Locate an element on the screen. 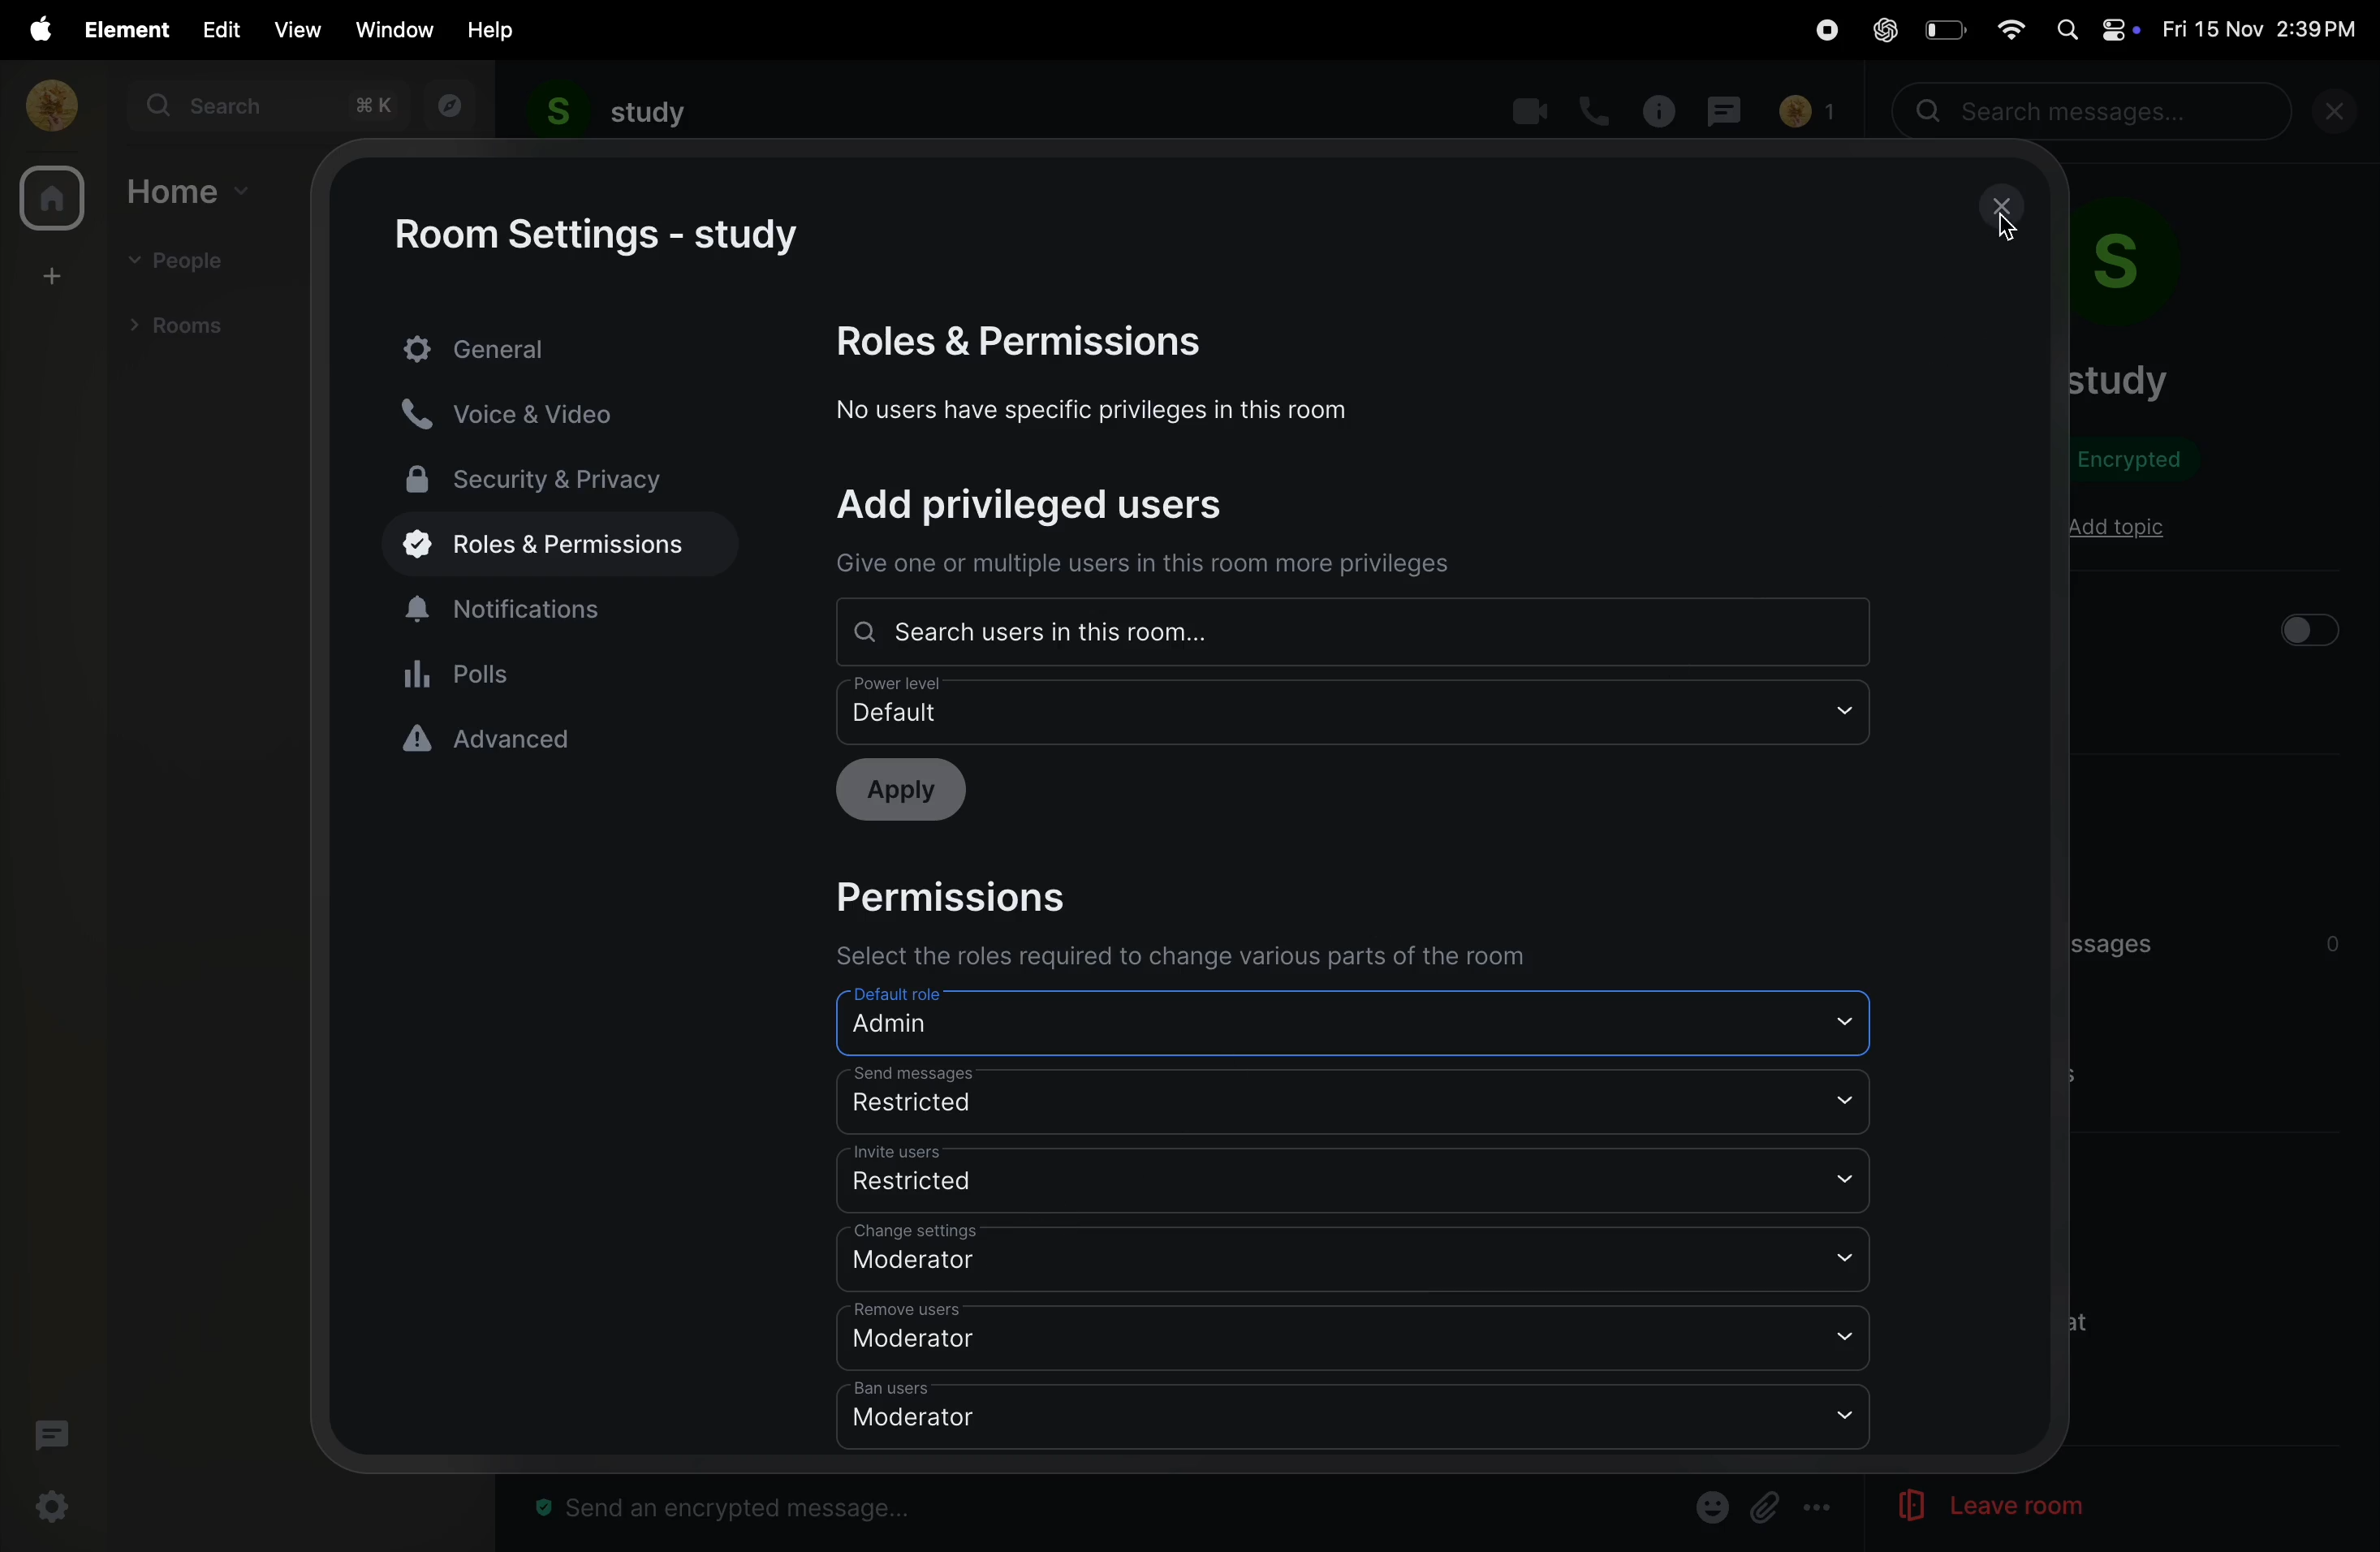 The height and width of the screenshot is (1552, 2380). Default is located at coordinates (1362, 707).